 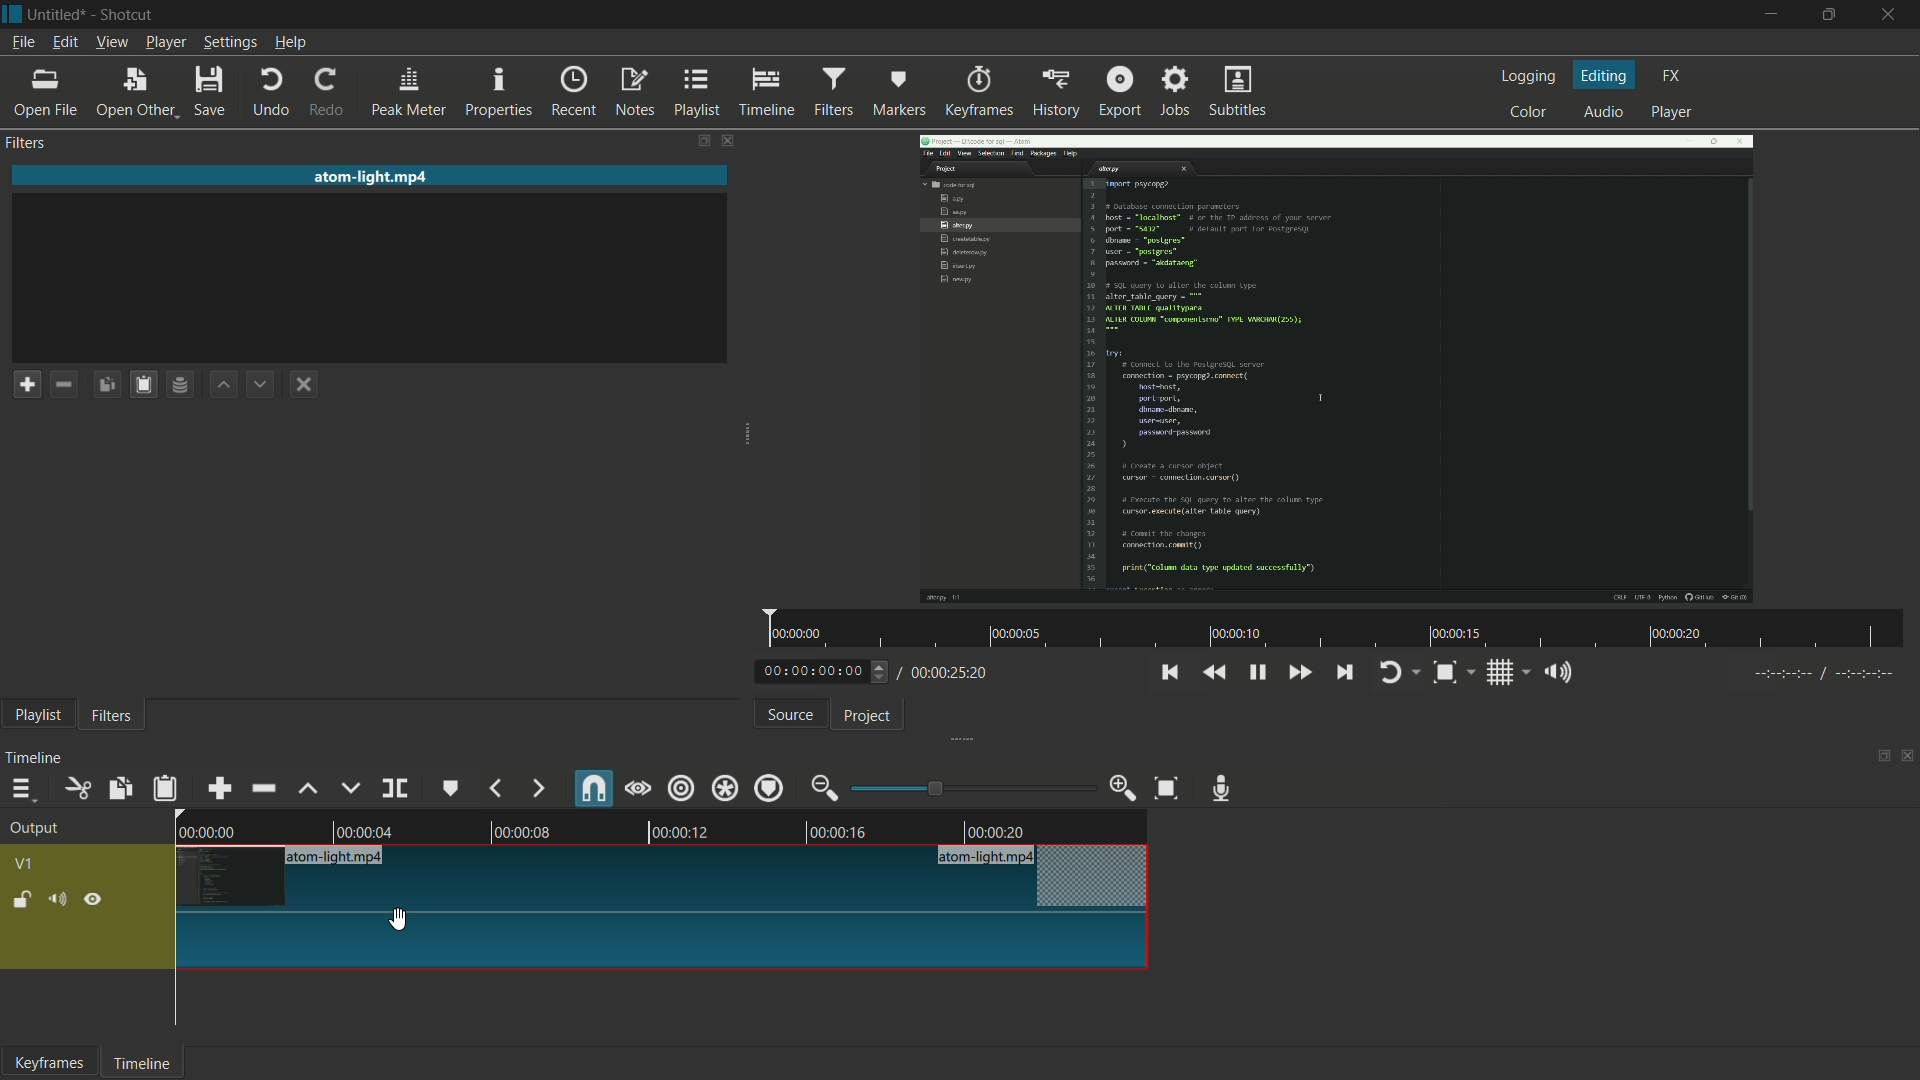 I want to click on open other, so click(x=134, y=91).